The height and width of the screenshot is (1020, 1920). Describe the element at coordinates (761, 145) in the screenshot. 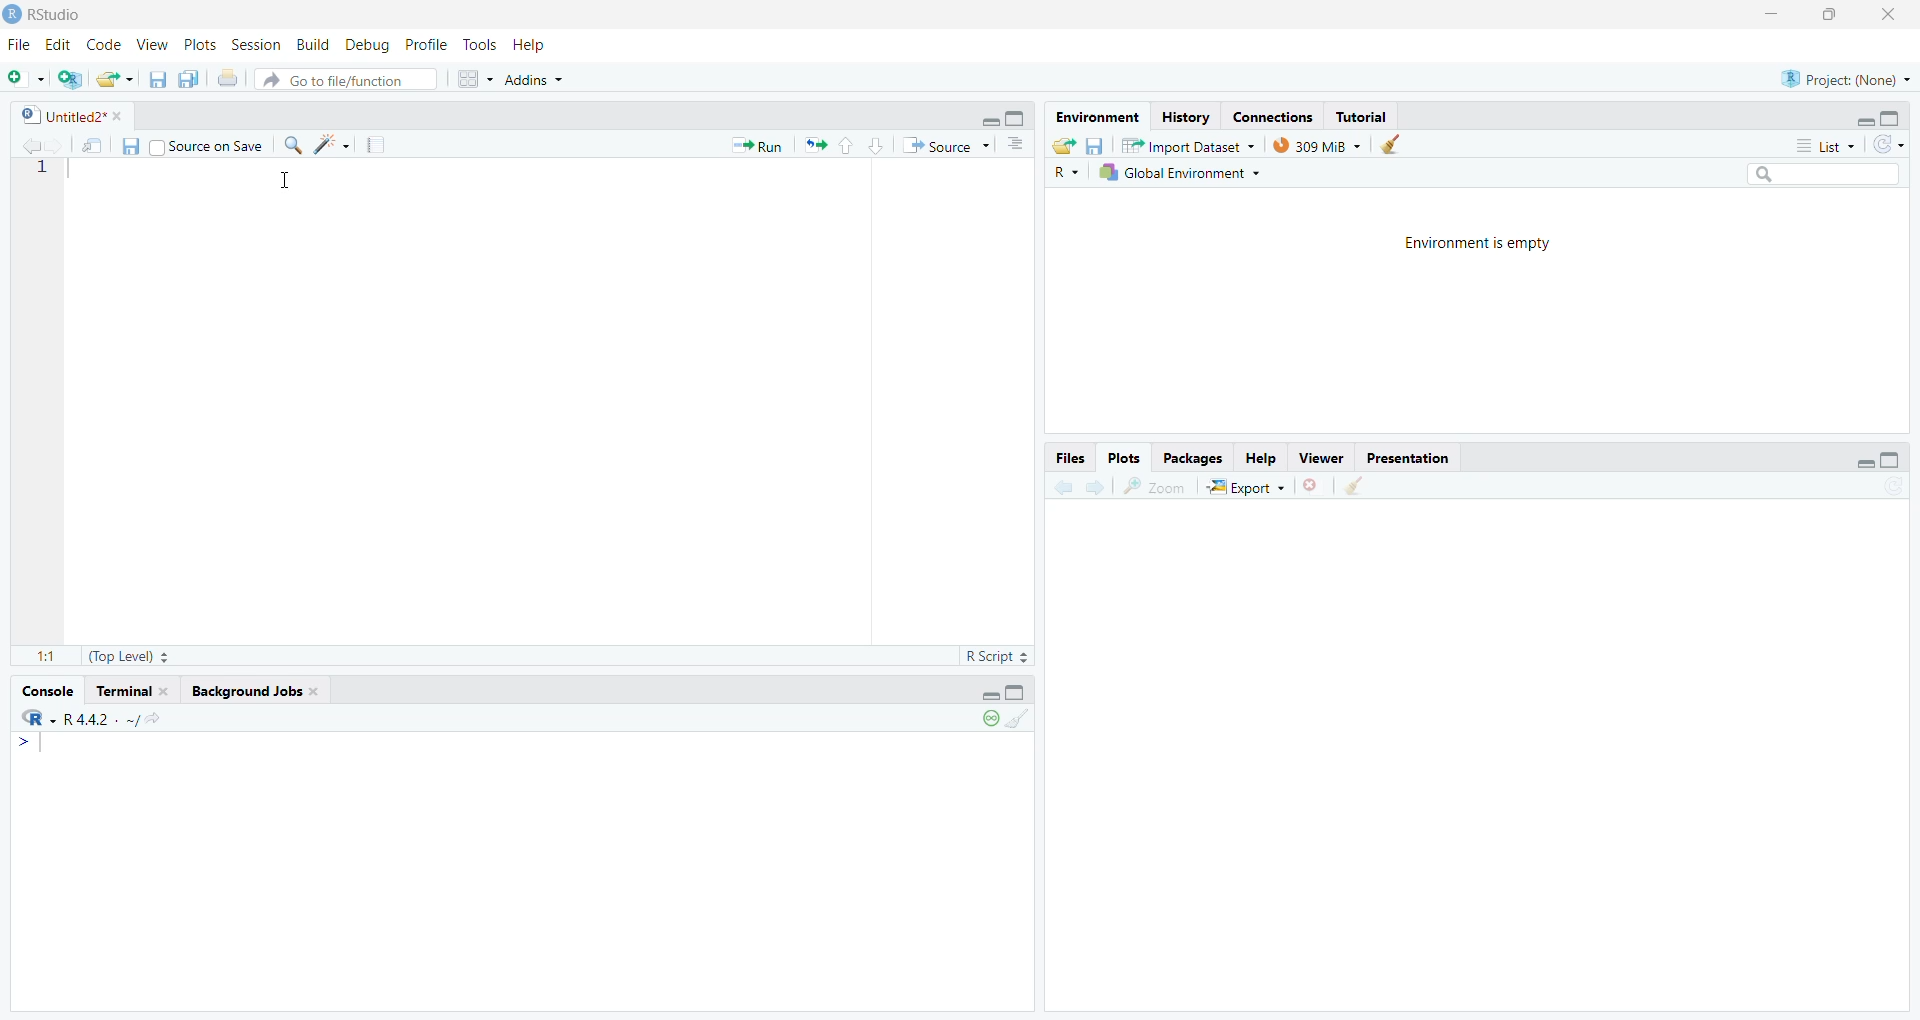

I see `Run` at that location.